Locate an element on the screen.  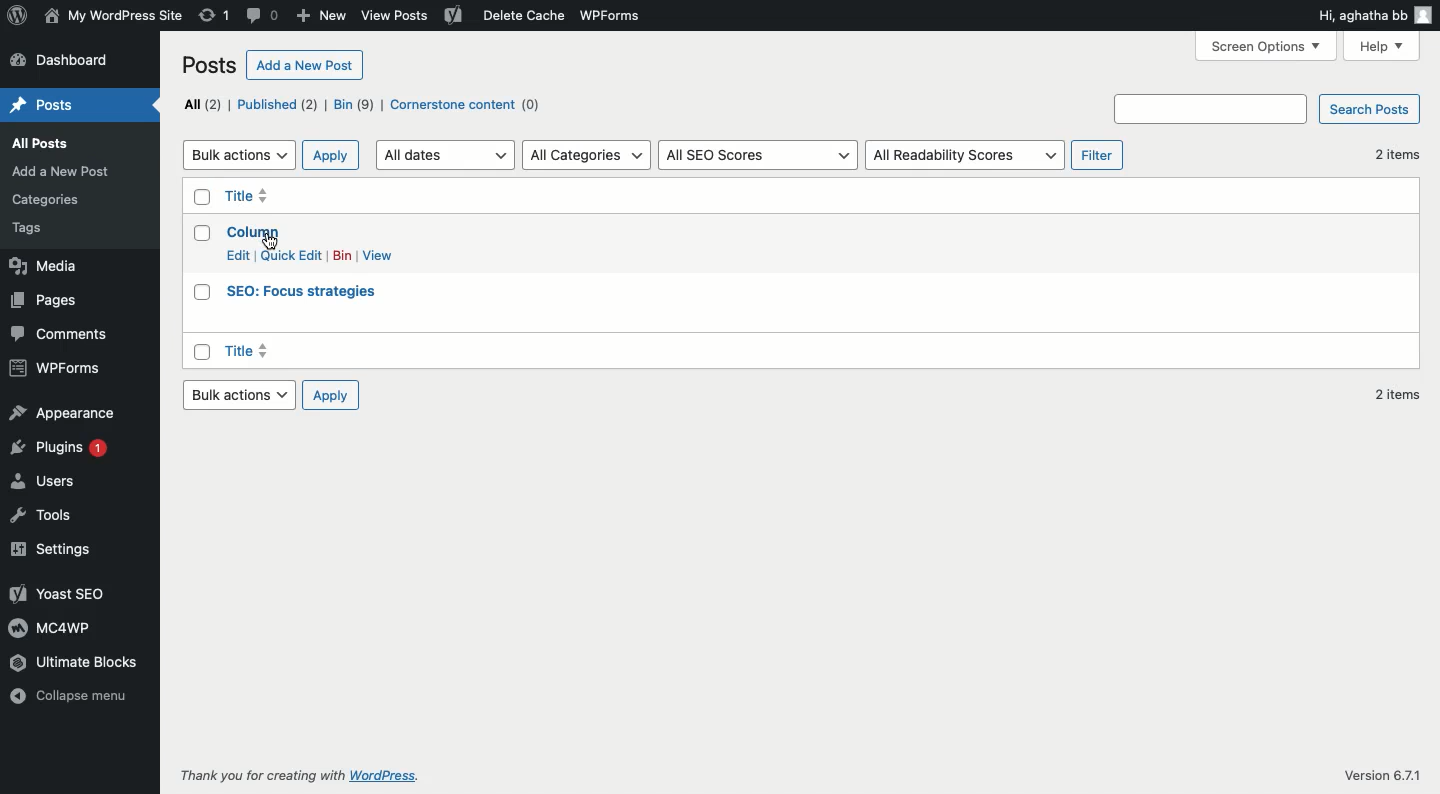
Title is located at coordinates (264, 195).